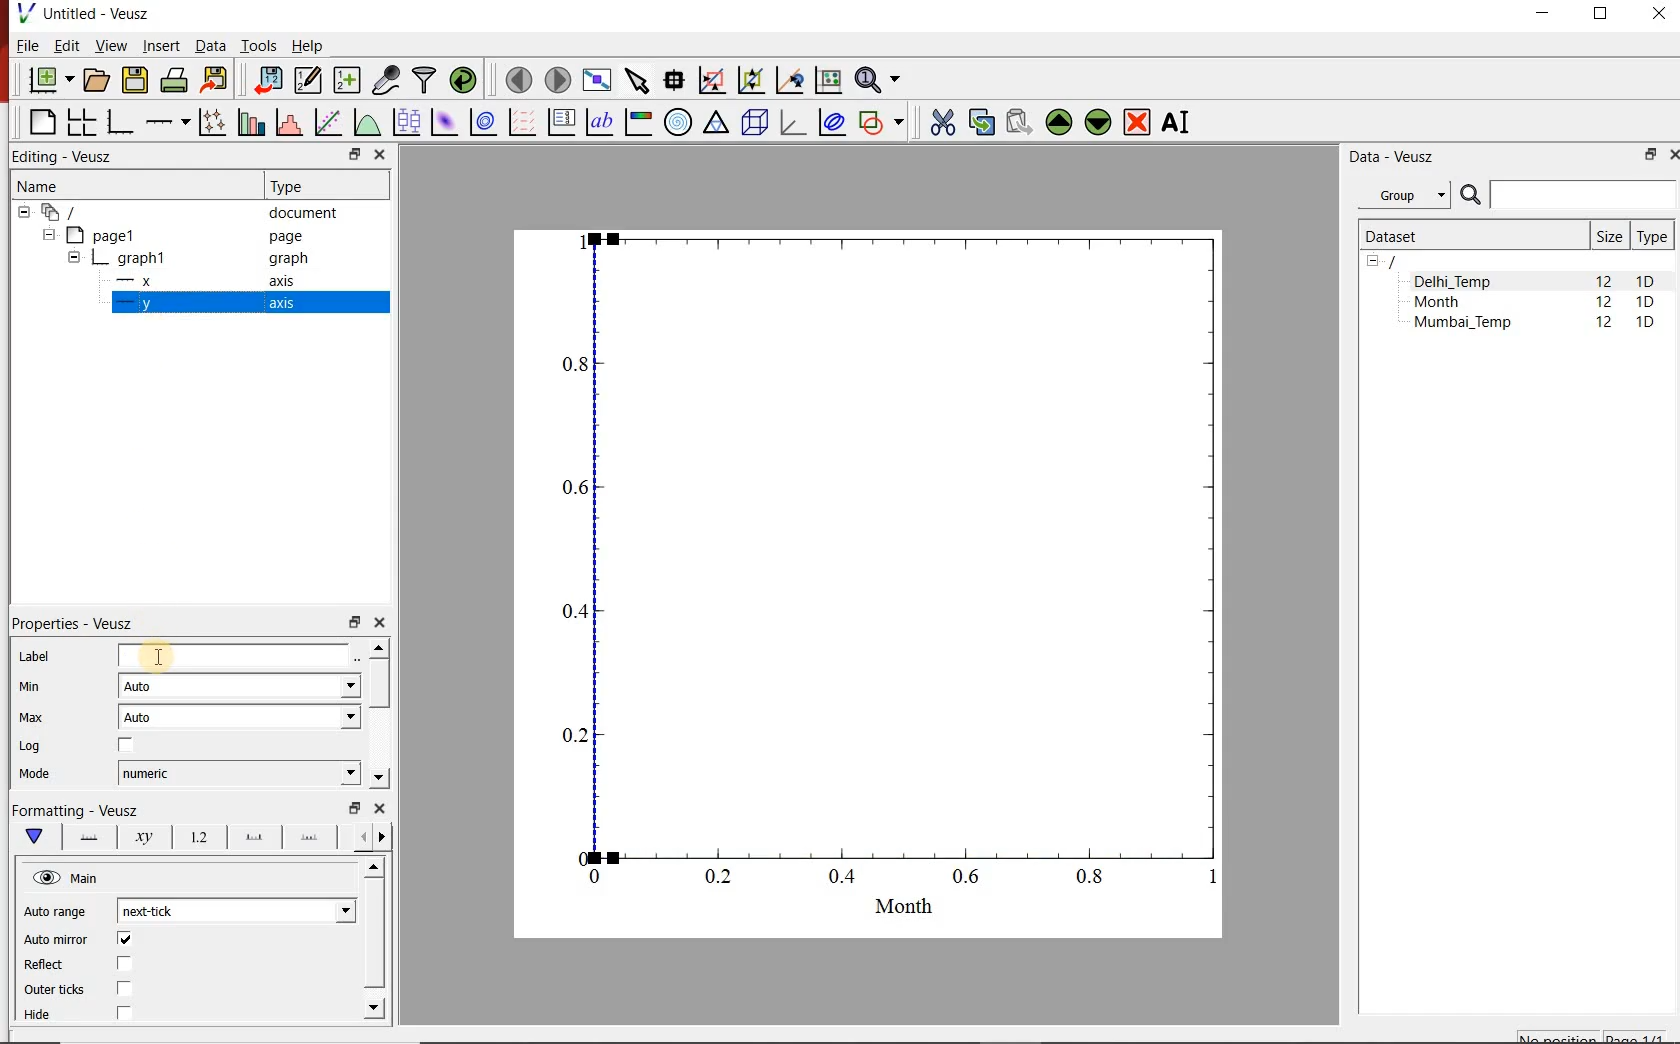 This screenshot has width=1680, height=1044. What do you see at coordinates (160, 44) in the screenshot?
I see `Insert` at bounding box center [160, 44].